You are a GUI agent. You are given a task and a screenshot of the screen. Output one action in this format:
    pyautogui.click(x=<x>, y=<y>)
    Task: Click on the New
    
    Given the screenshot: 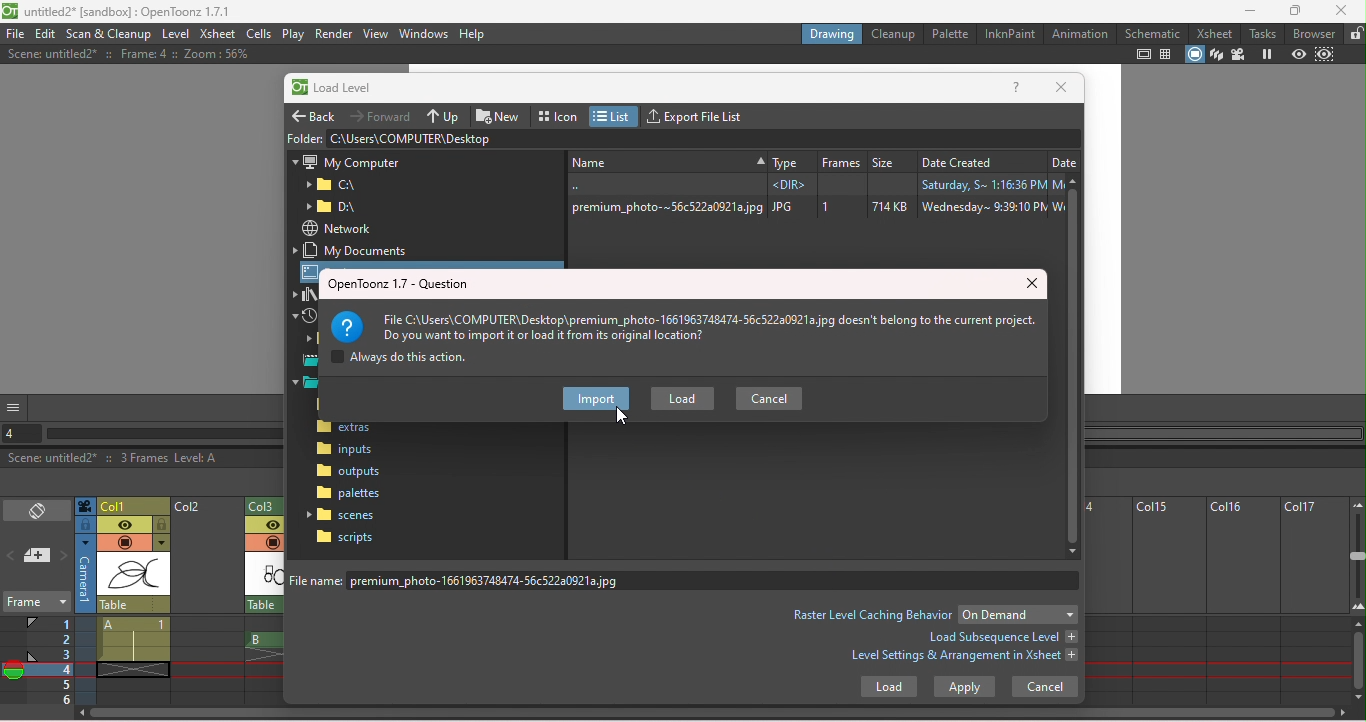 What is the action you would take?
    pyautogui.click(x=665, y=160)
    